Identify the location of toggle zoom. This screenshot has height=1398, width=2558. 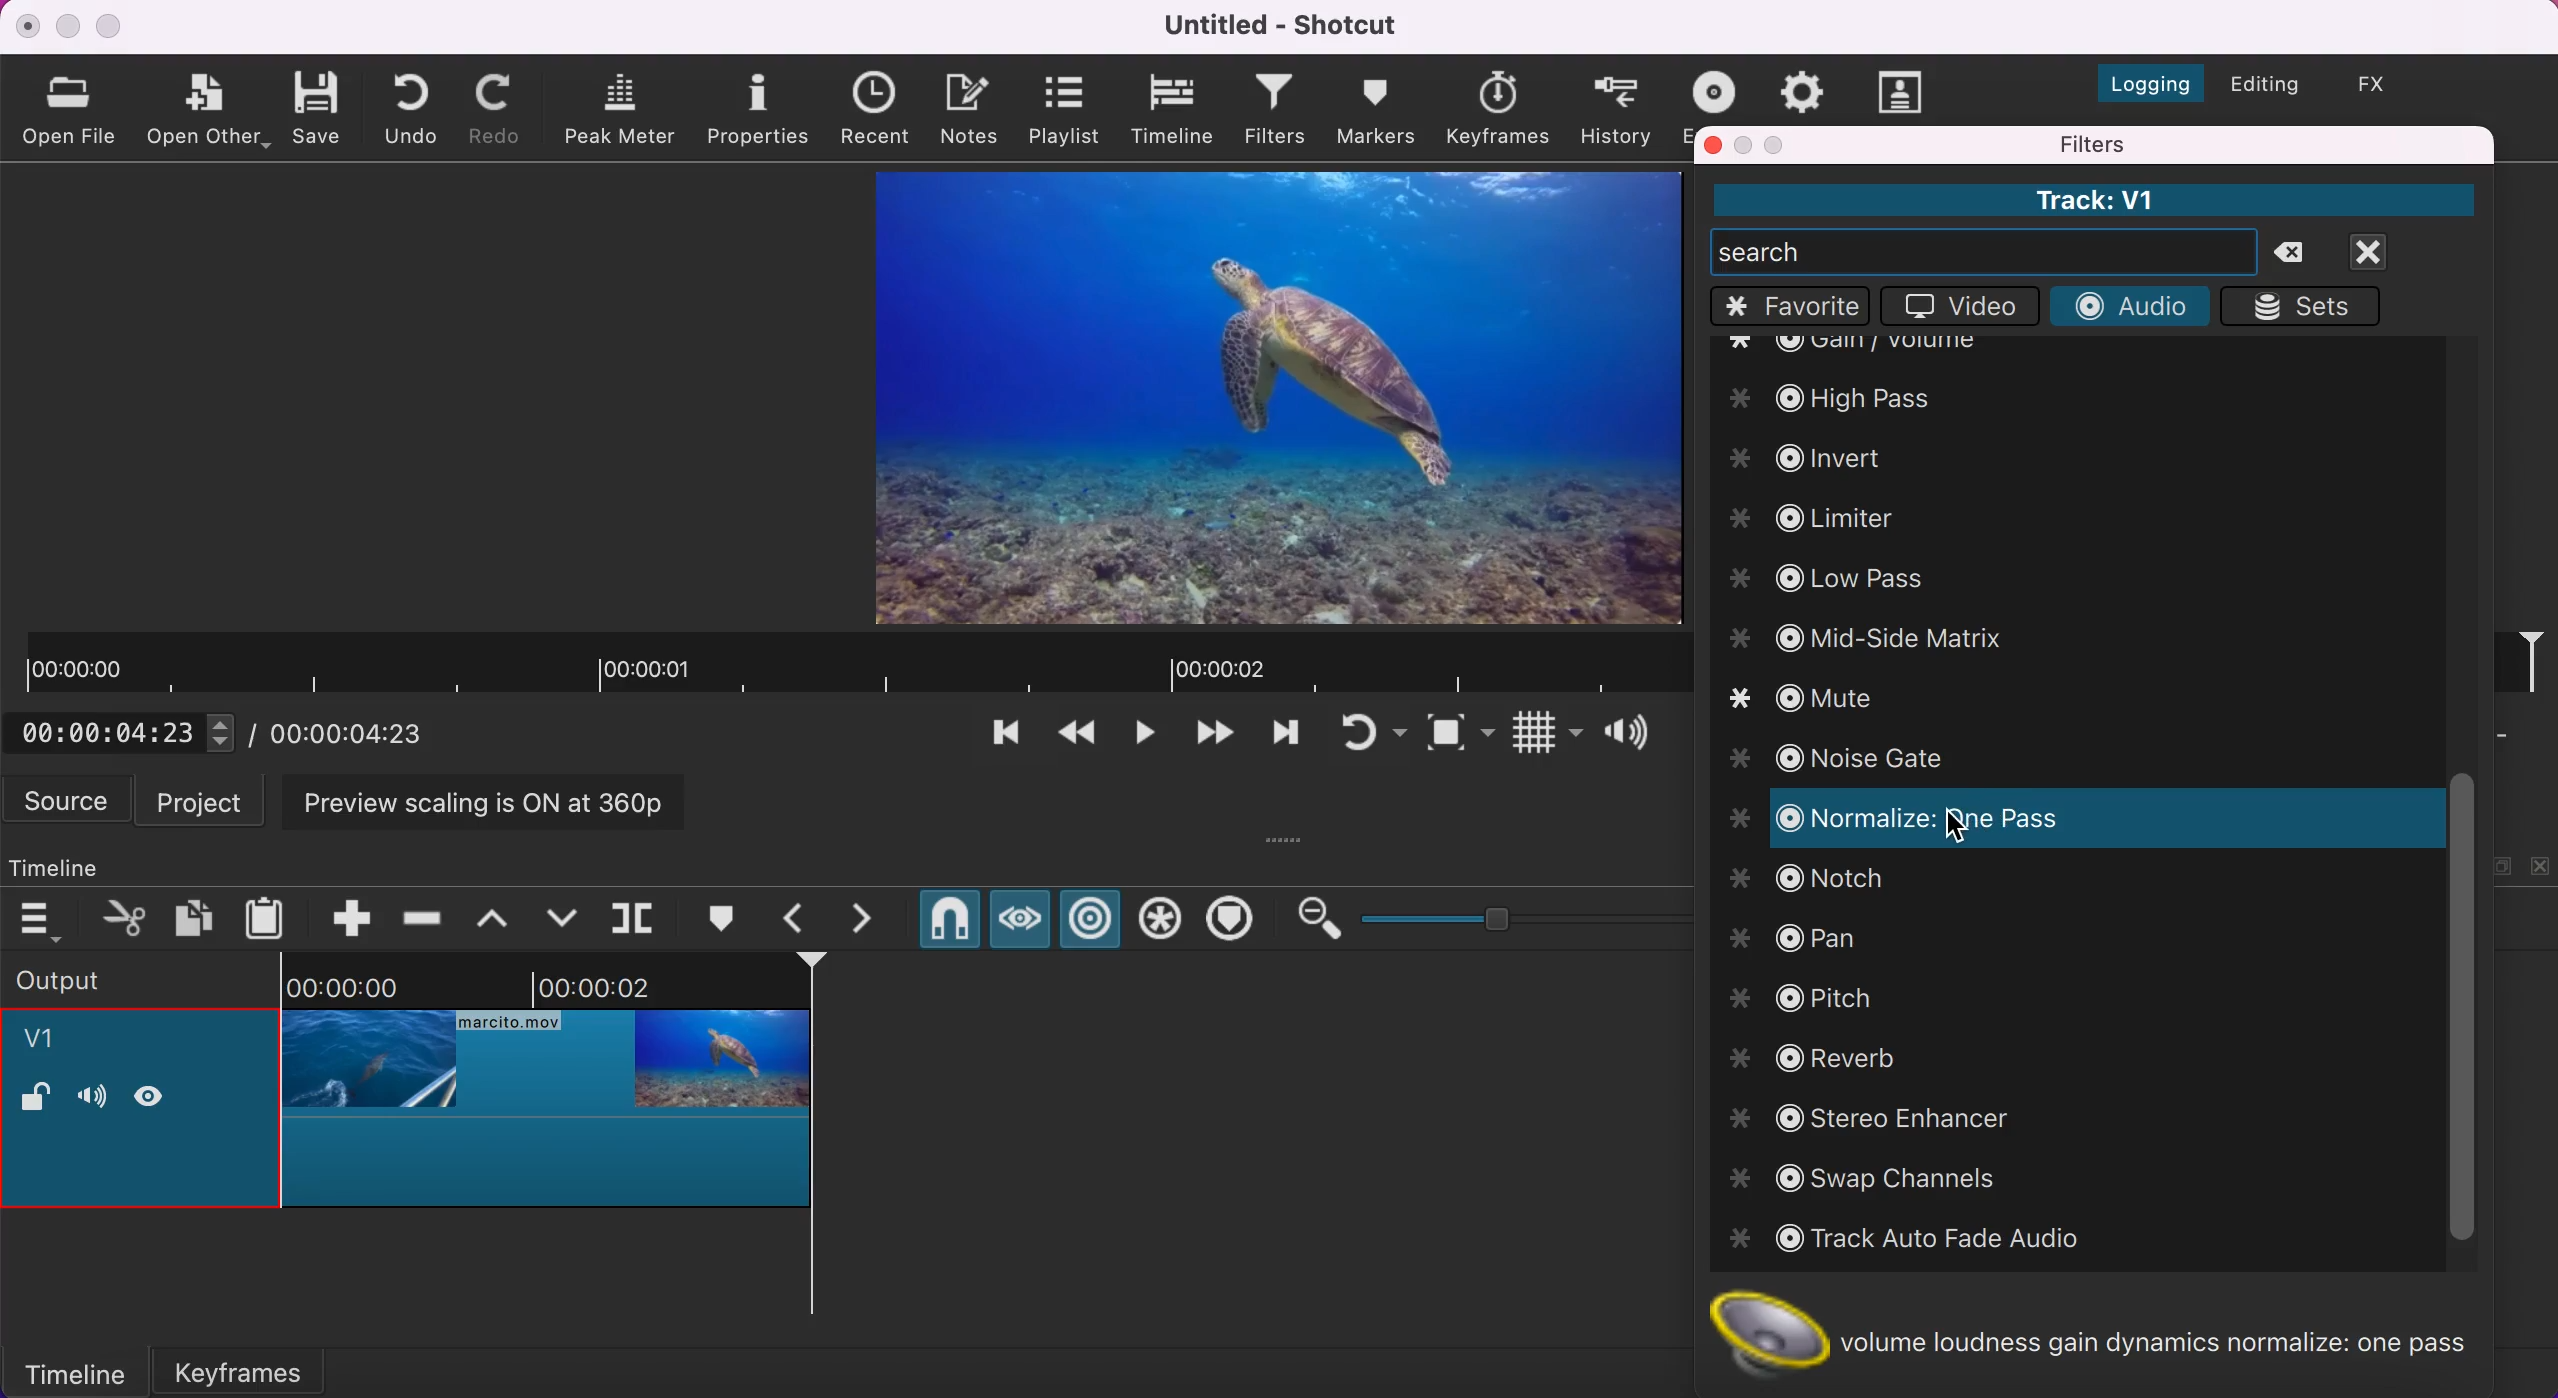
(1460, 737).